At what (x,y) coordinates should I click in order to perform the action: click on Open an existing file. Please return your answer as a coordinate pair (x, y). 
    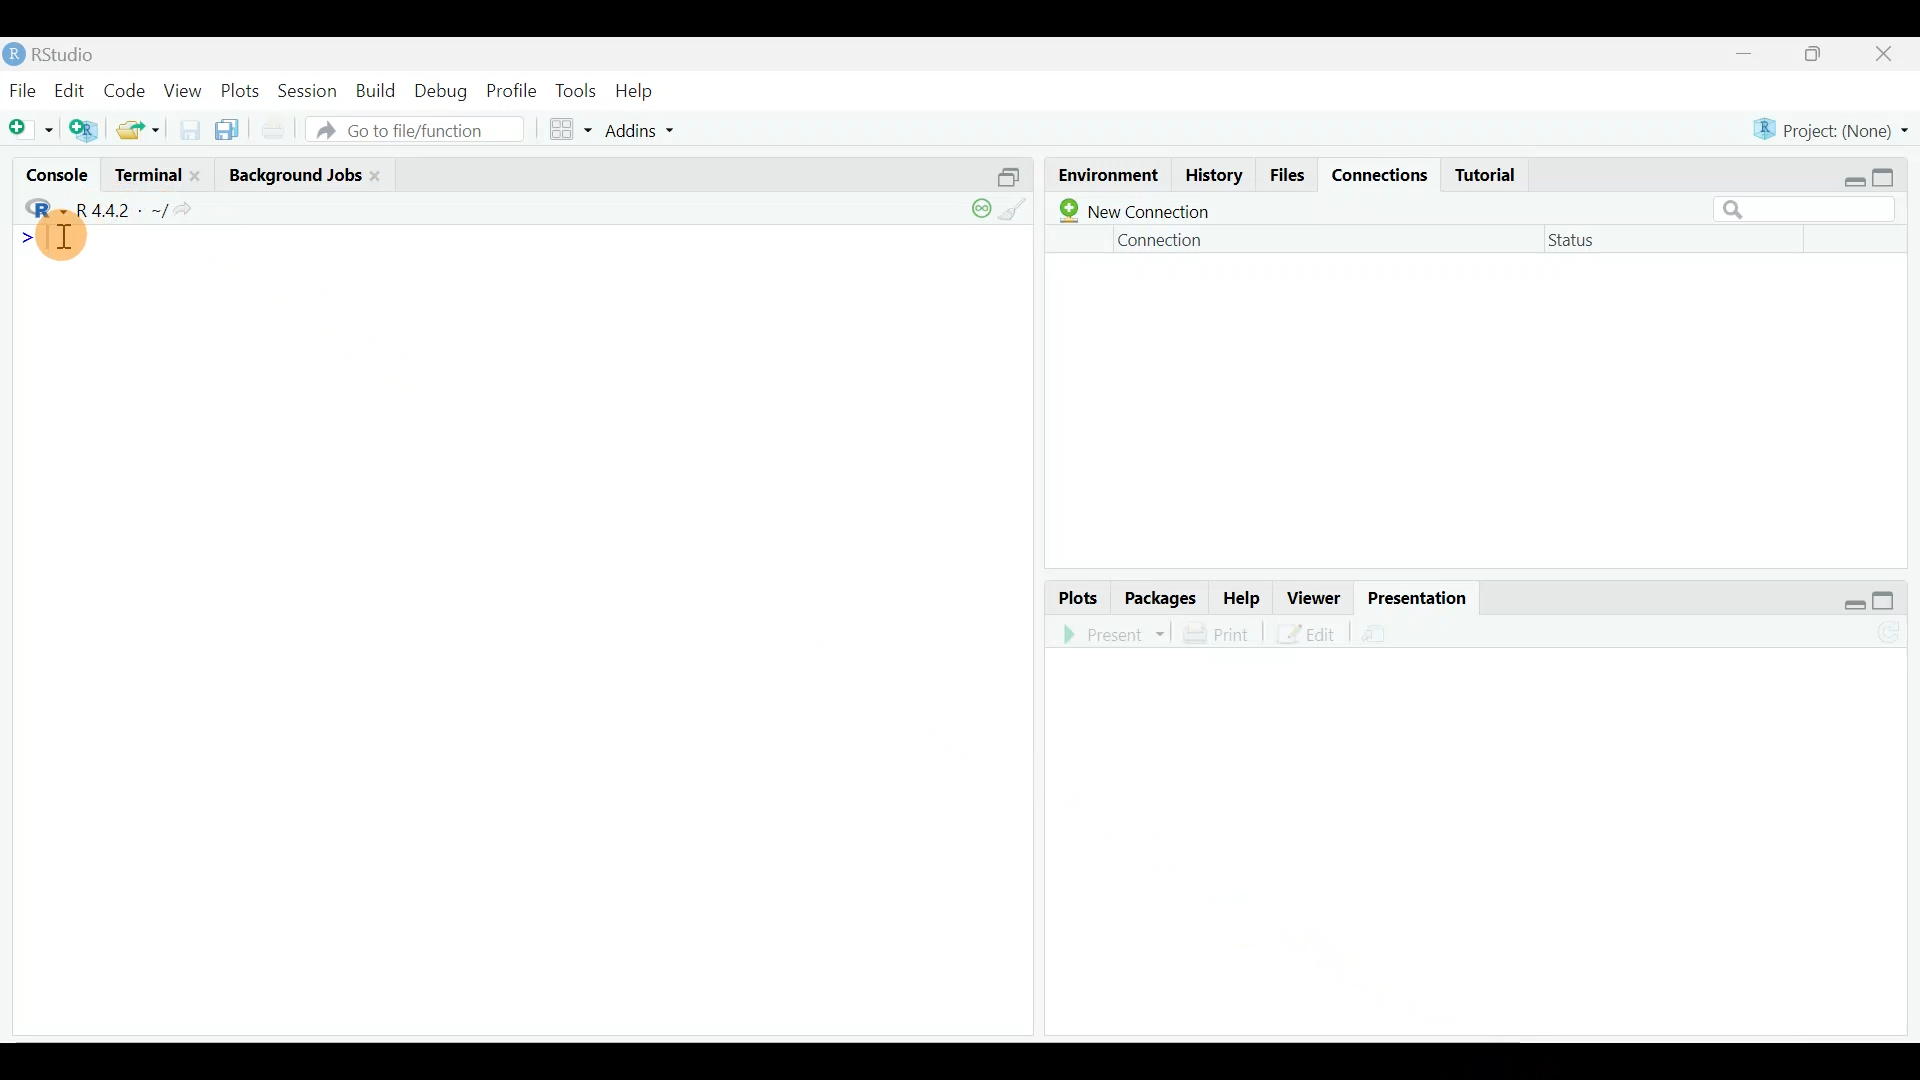
    Looking at the image, I should click on (140, 132).